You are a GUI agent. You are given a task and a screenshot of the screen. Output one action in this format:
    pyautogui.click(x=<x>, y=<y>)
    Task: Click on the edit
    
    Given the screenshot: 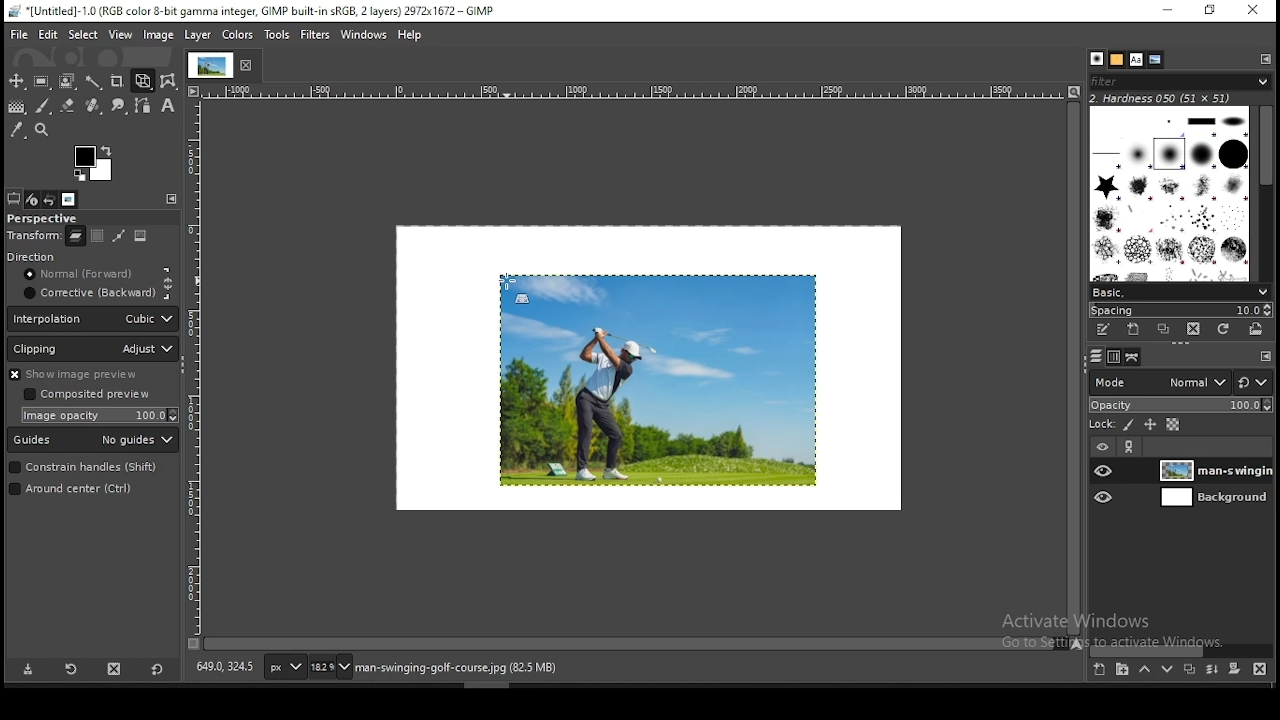 What is the action you would take?
    pyautogui.click(x=48, y=34)
    